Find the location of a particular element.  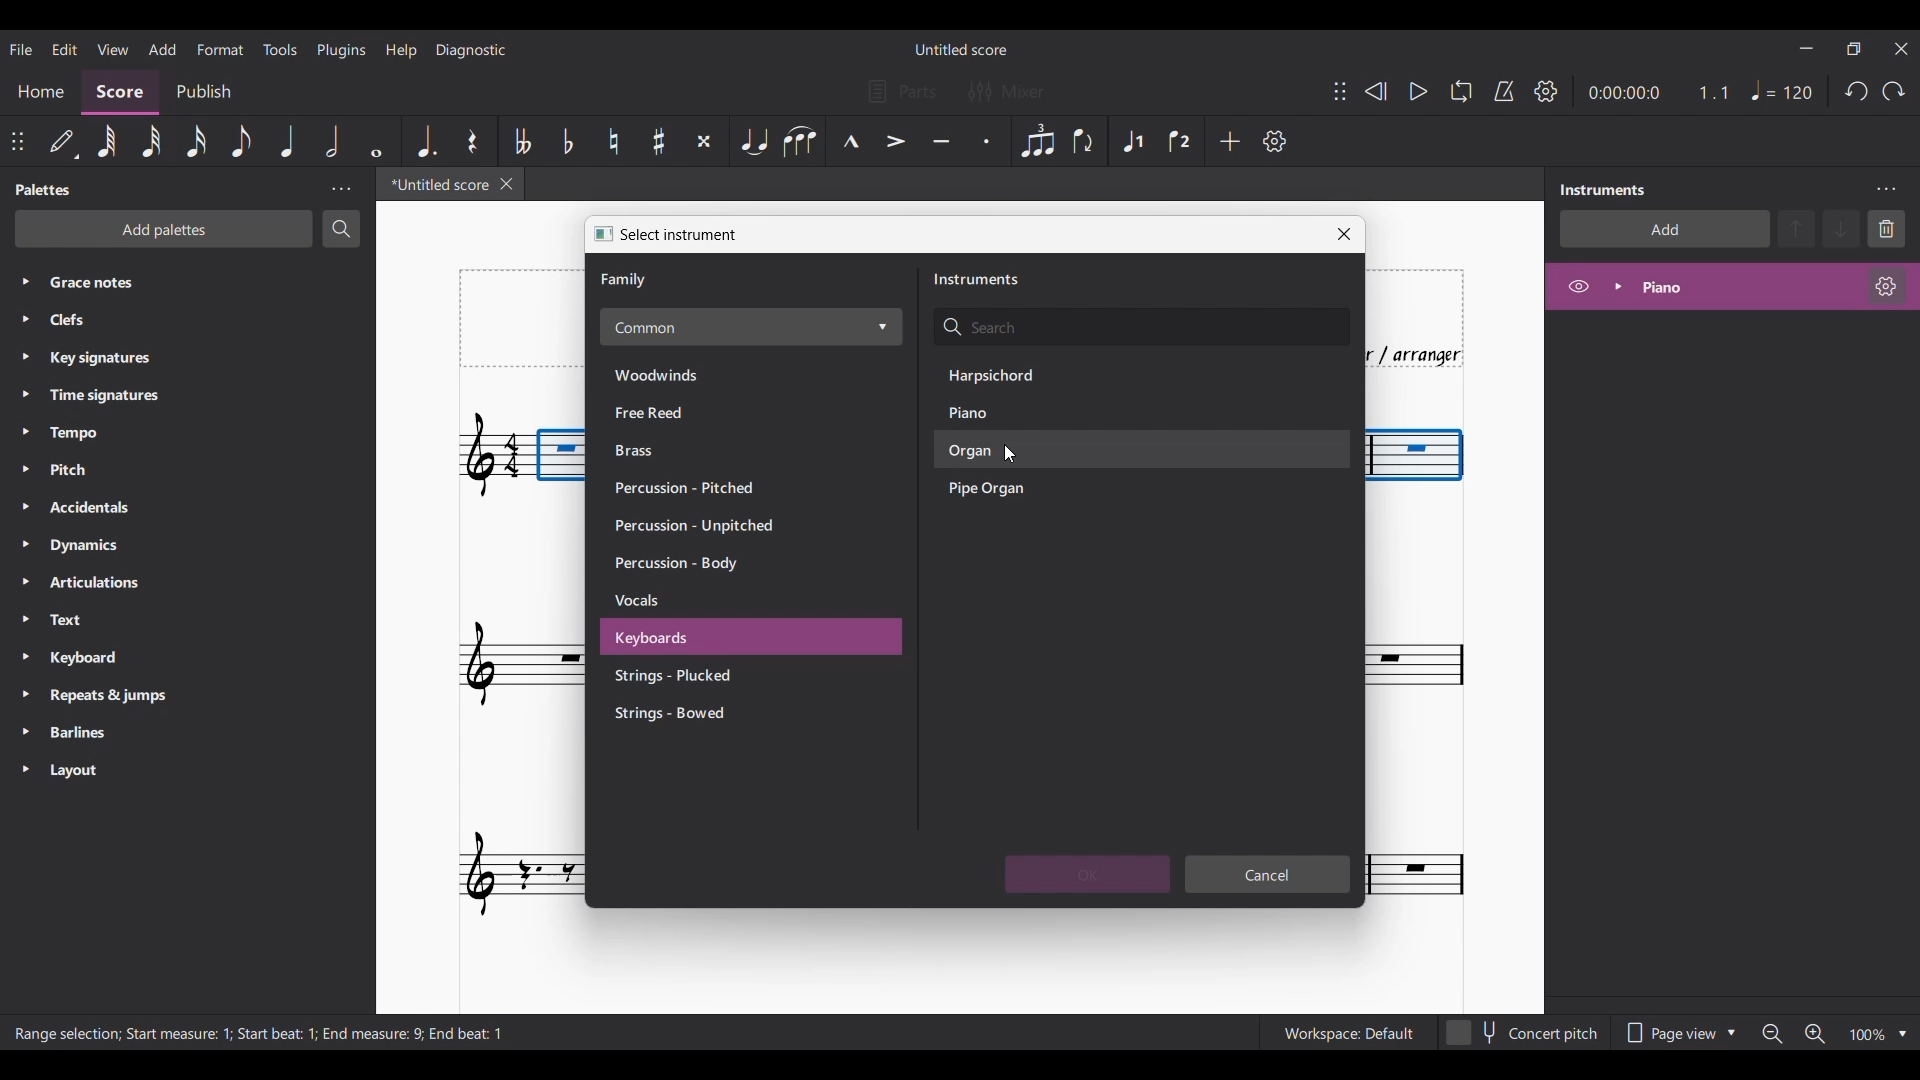

Pitch is located at coordinates (114, 468).